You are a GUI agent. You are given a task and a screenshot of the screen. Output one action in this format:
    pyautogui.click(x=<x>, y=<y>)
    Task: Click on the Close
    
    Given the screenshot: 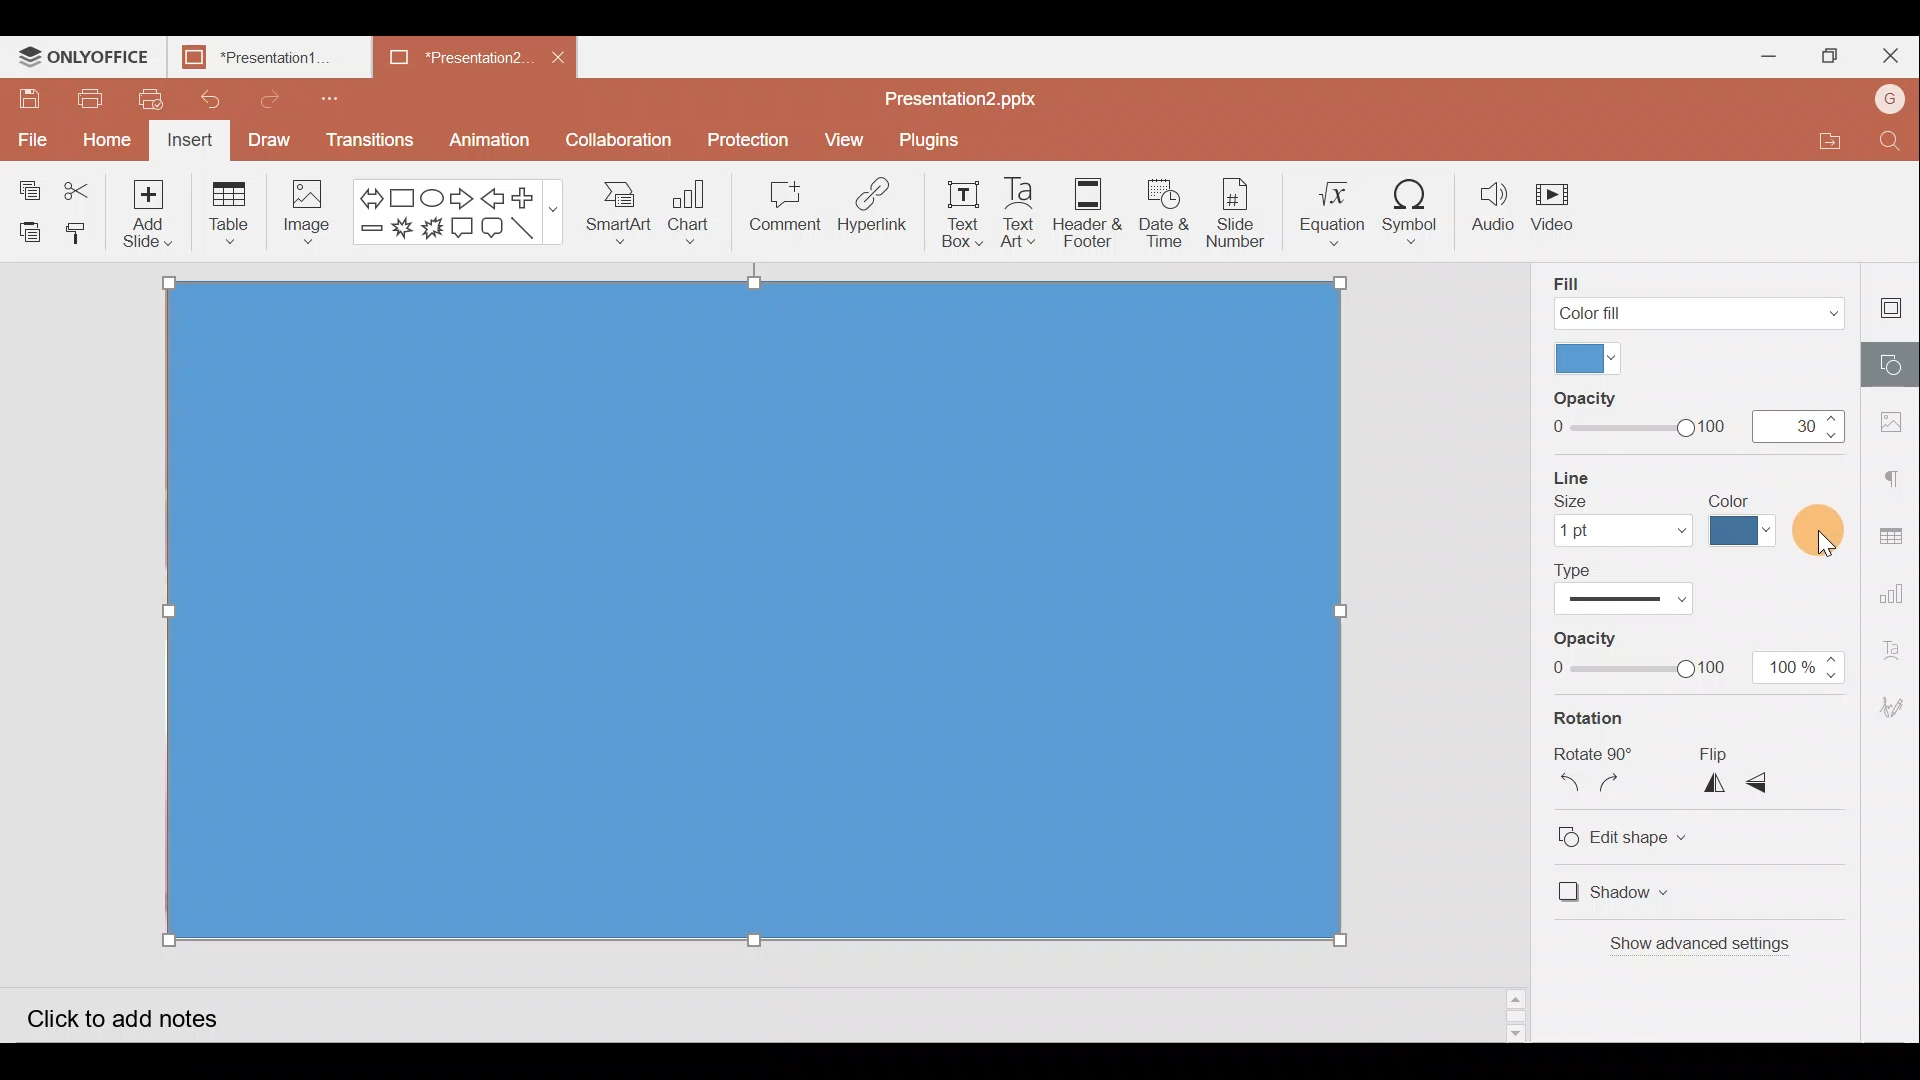 What is the action you would take?
    pyautogui.click(x=1891, y=54)
    